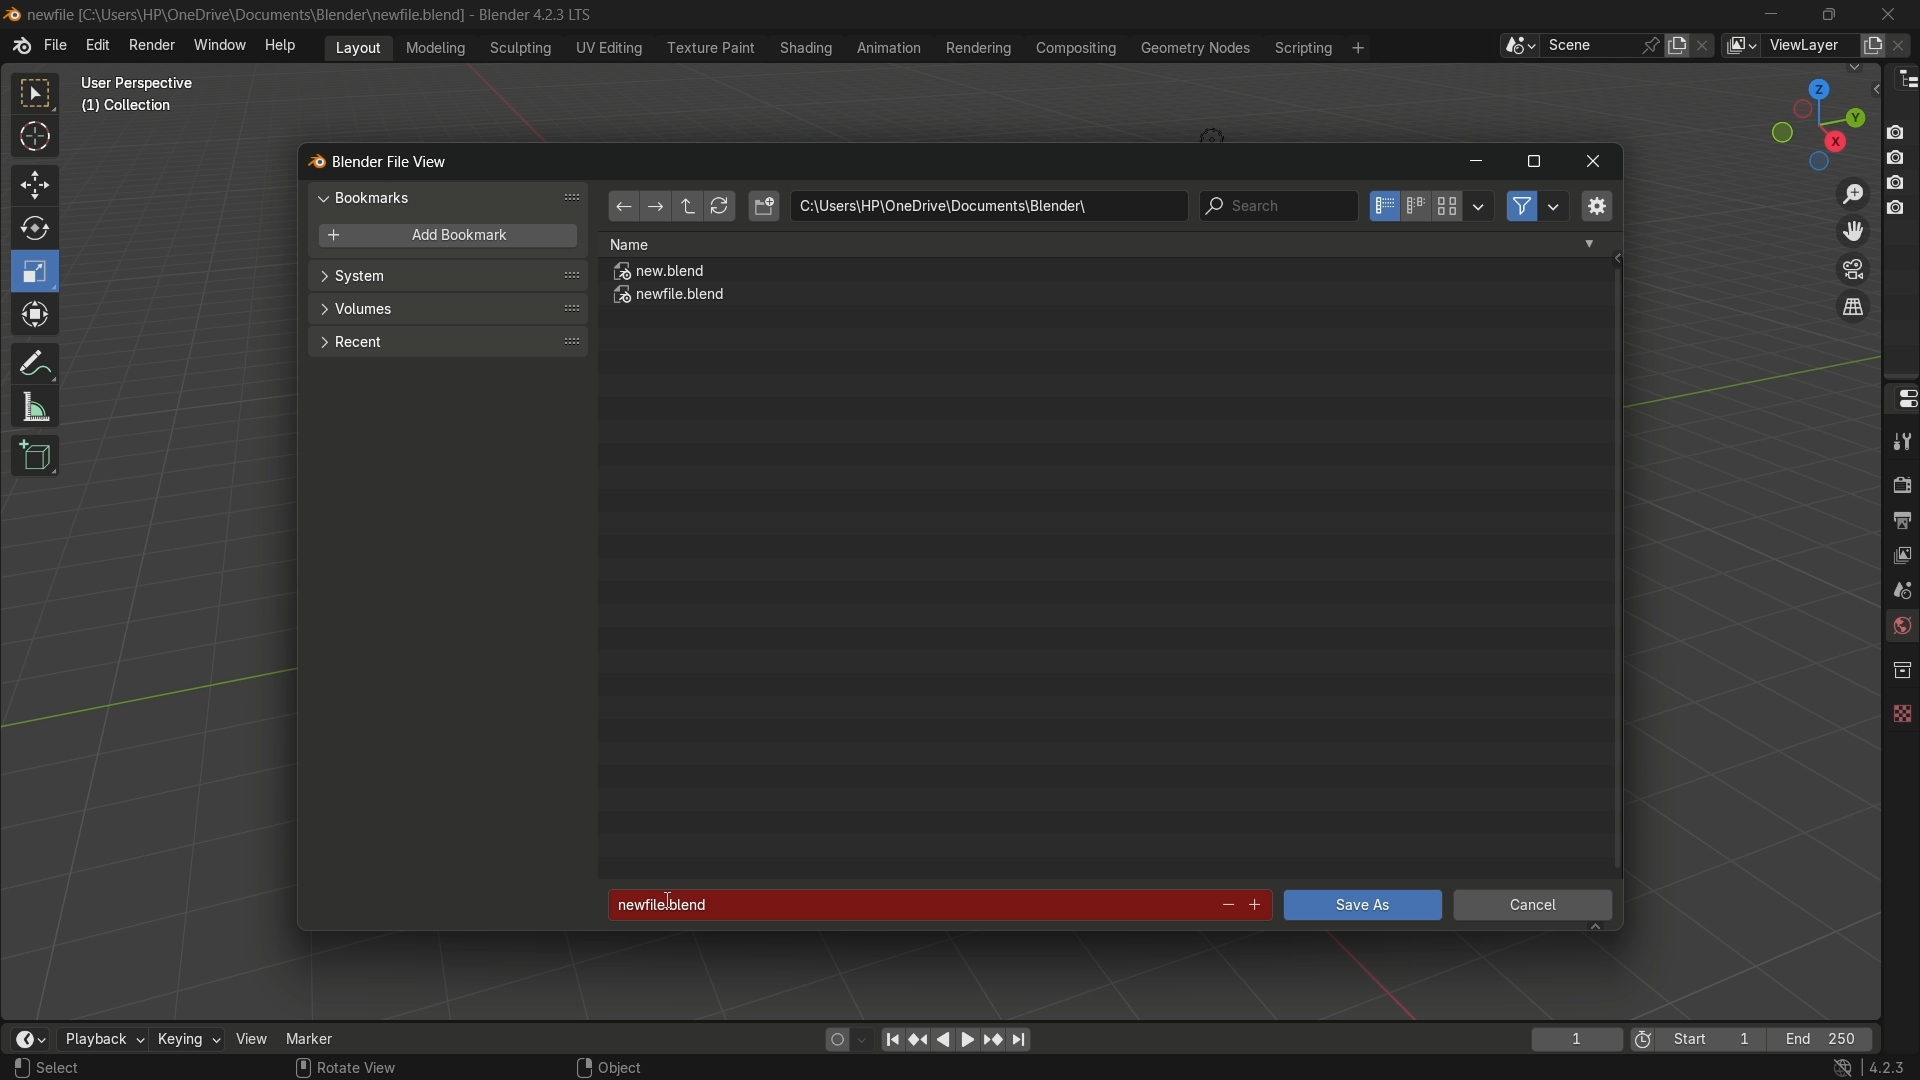 This screenshot has width=1920, height=1080. I want to click on decrement number in file name, so click(1225, 907).